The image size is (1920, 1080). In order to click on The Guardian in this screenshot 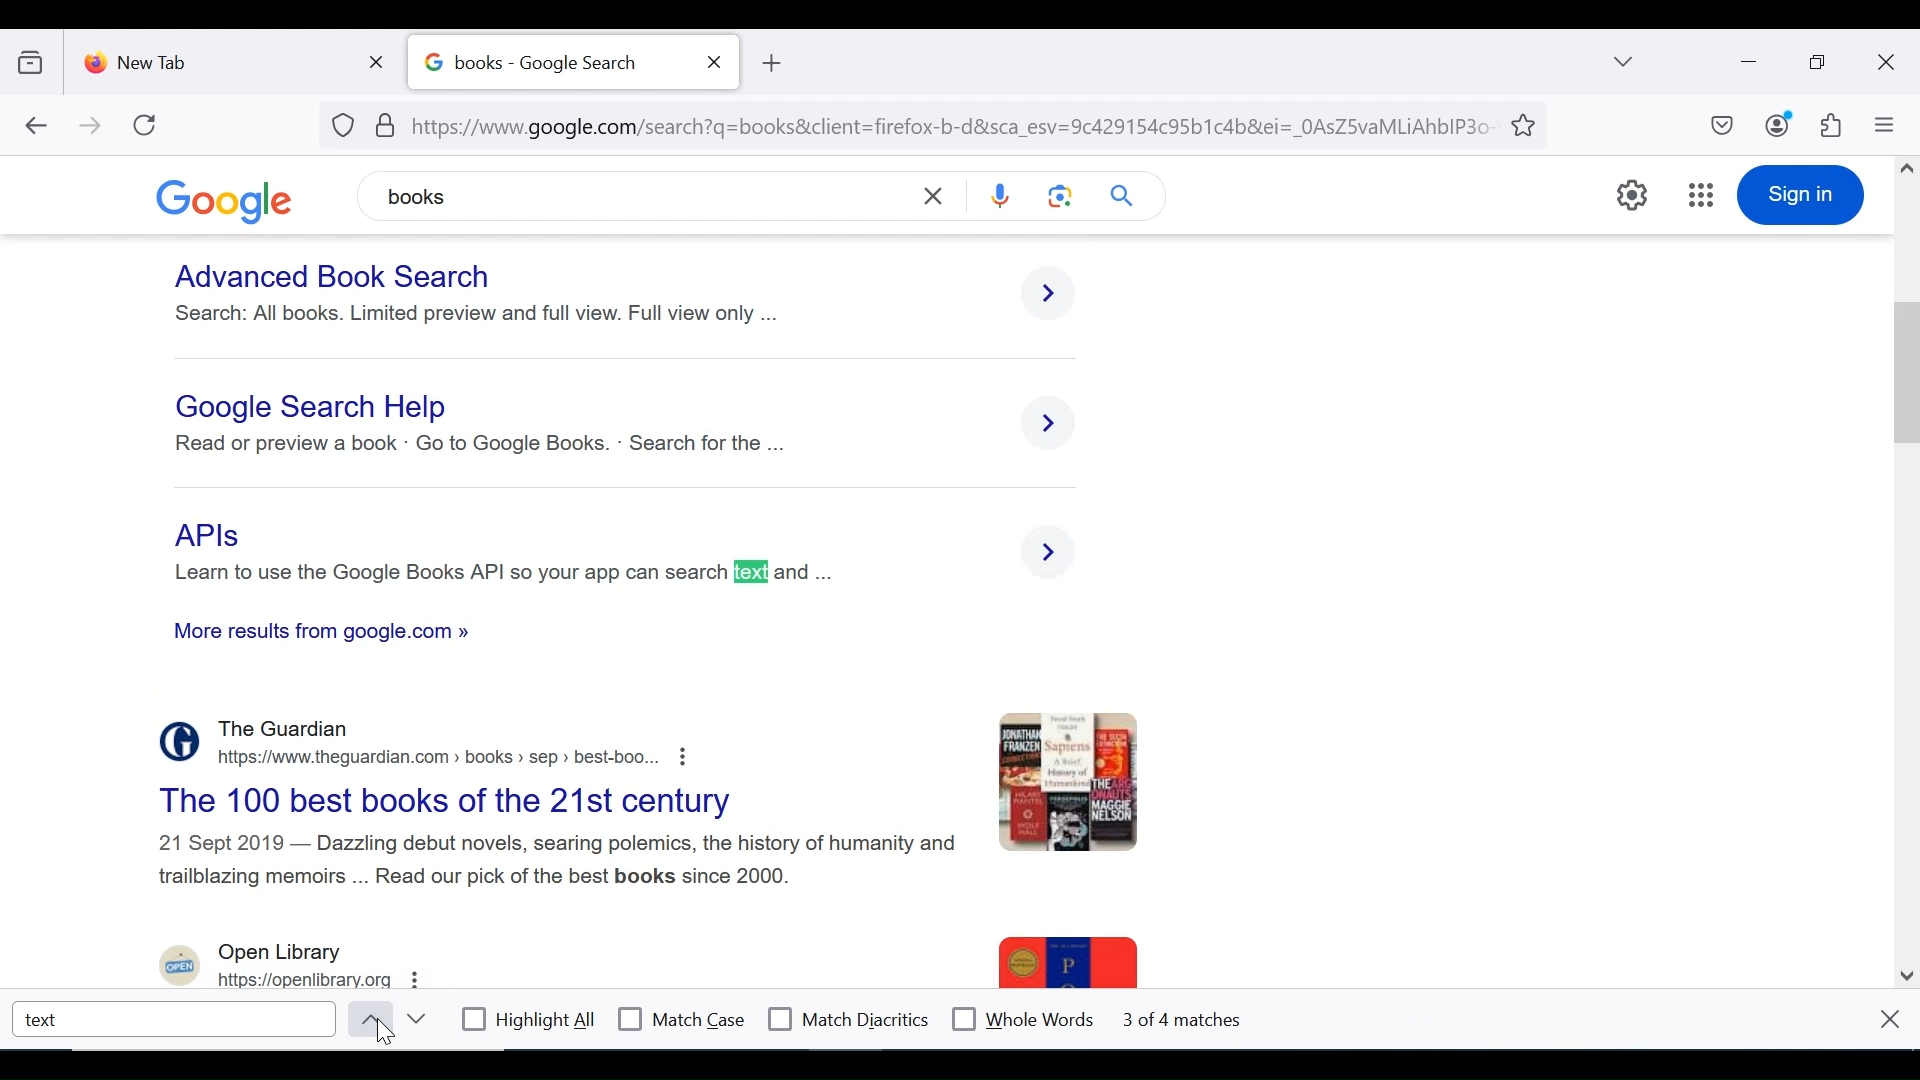, I will do `click(290, 729)`.